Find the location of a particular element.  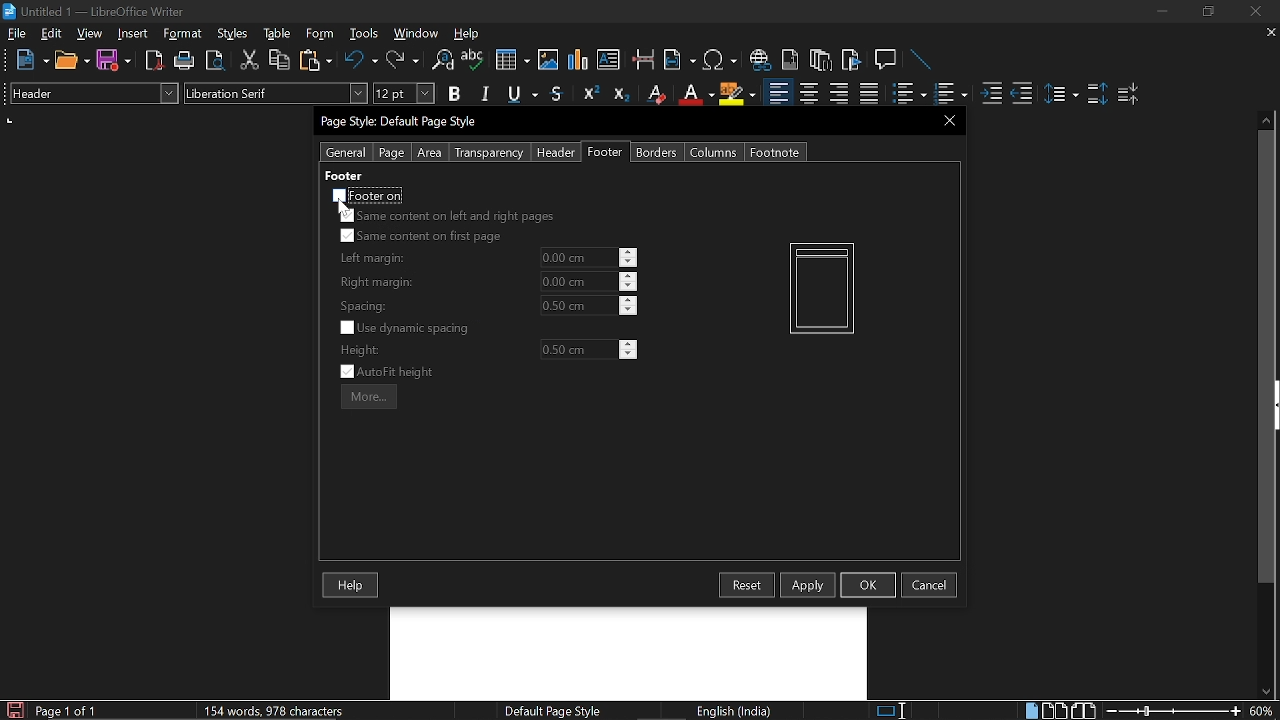

Insert comment is located at coordinates (888, 60).